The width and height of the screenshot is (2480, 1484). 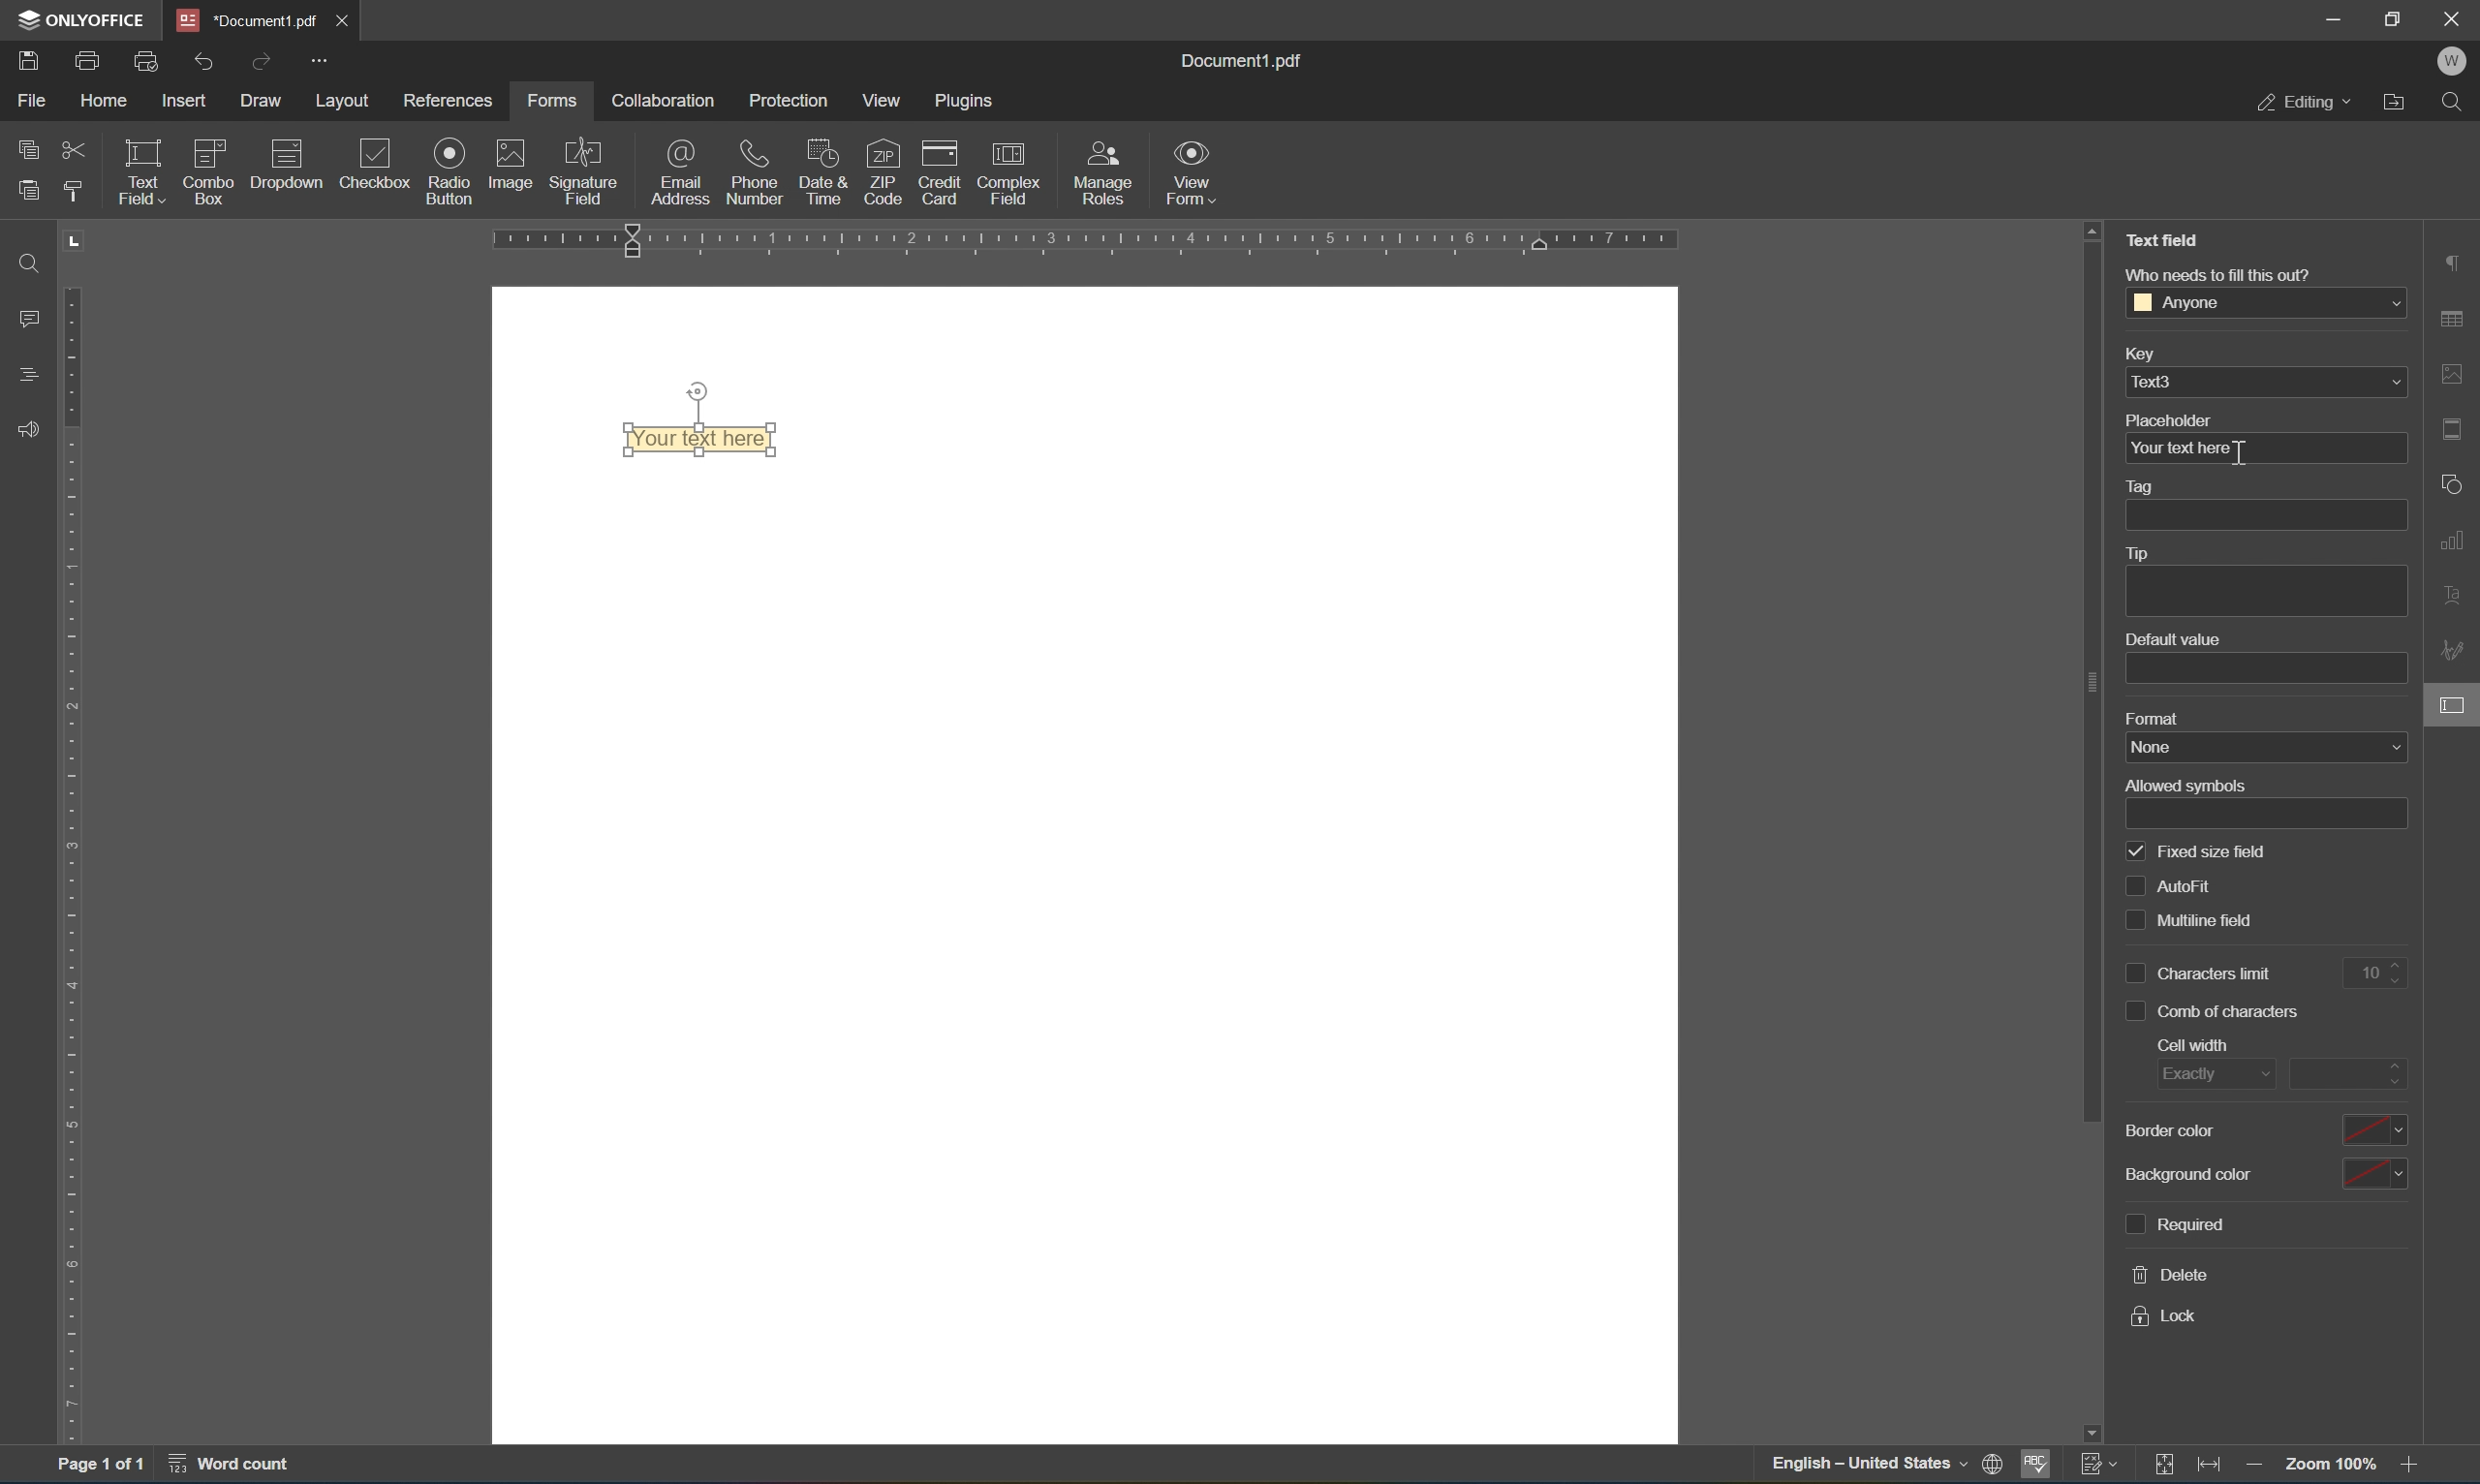 I want to click on redo, so click(x=261, y=59).